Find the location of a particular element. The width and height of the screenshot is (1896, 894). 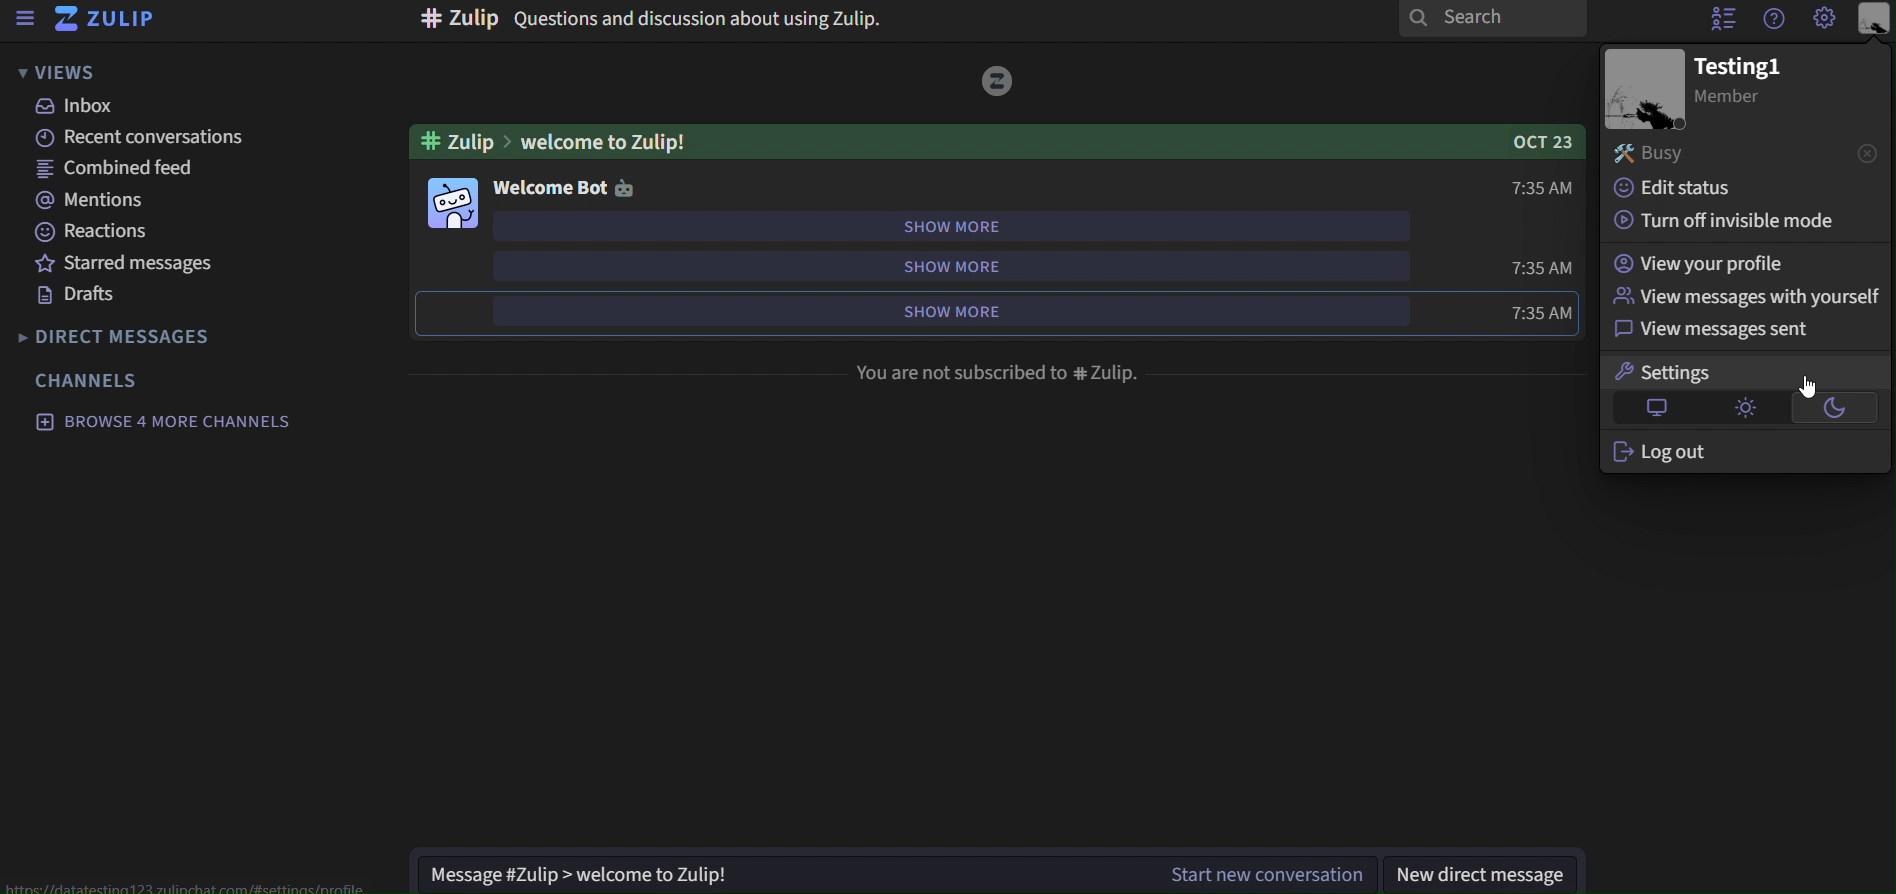

Message #Zulip > welcome to Zulip! is located at coordinates (777, 872).